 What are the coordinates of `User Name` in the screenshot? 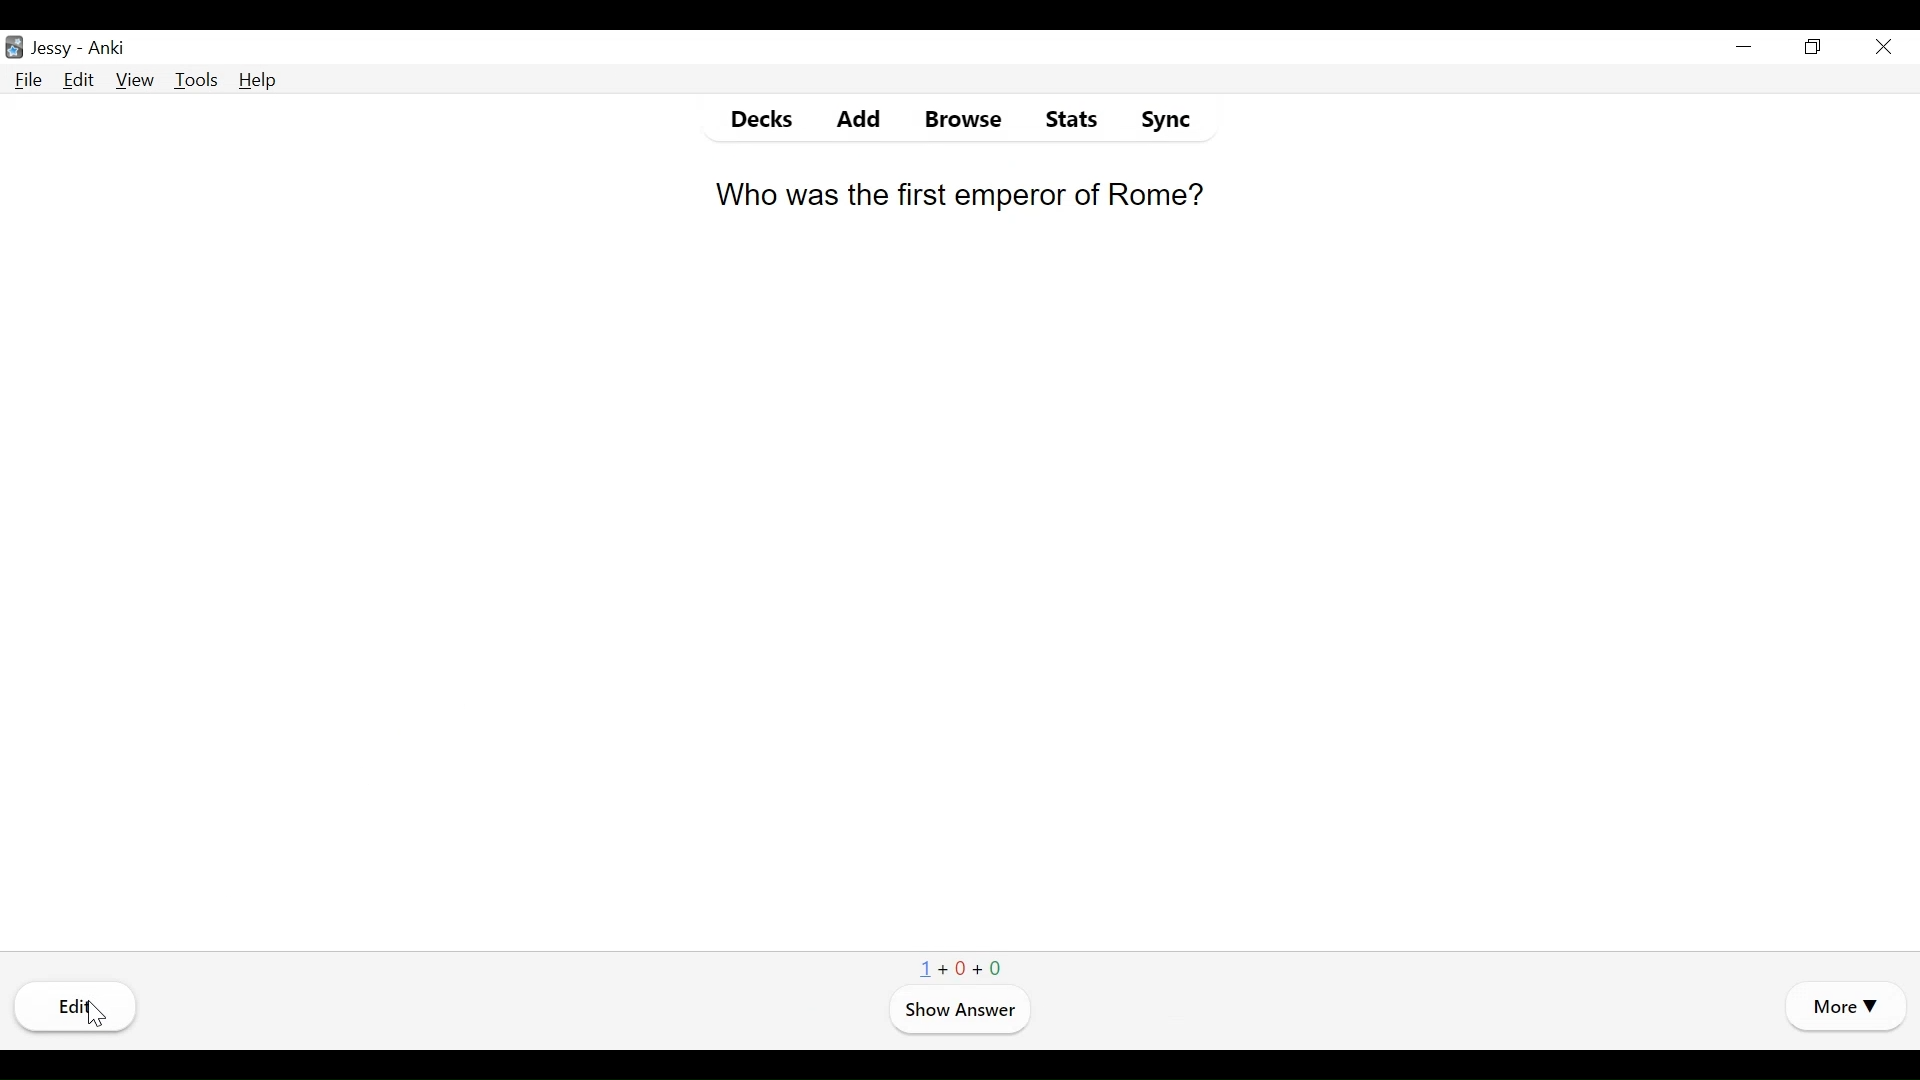 It's located at (51, 50).